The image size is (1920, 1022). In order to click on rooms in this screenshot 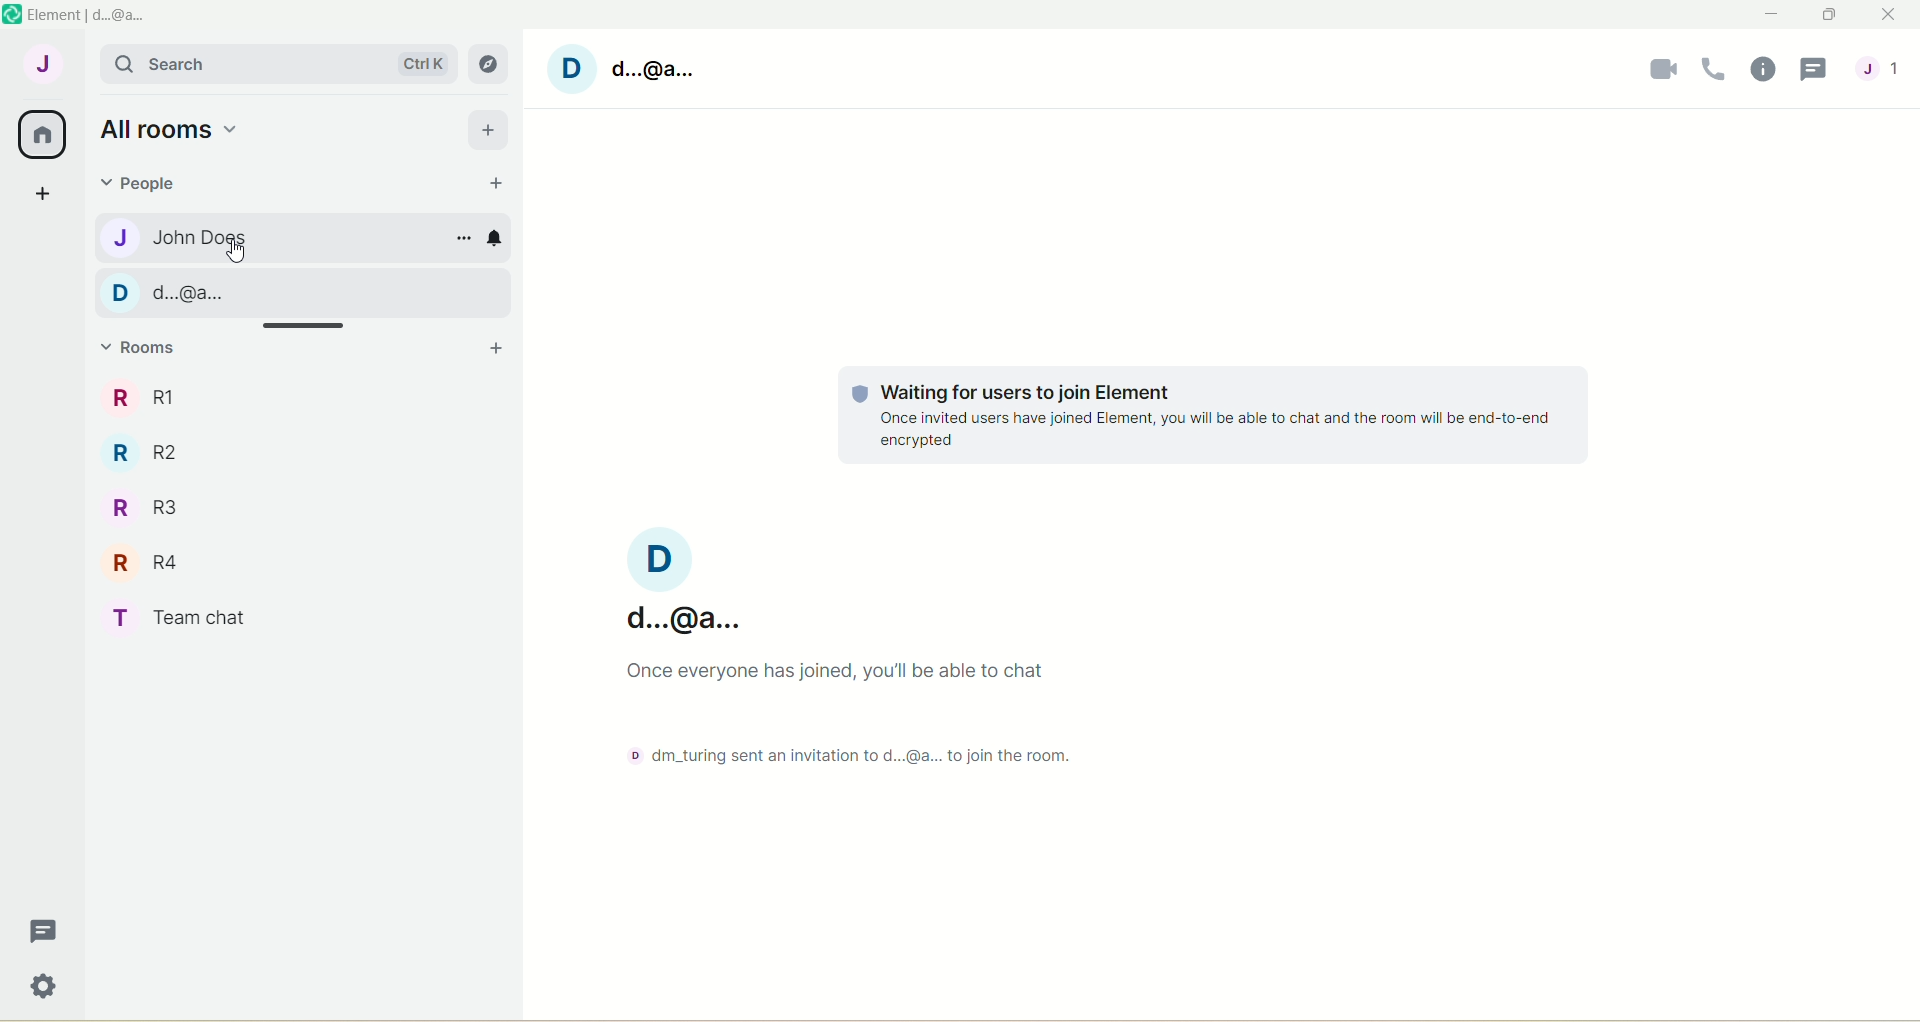, I will do `click(145, 349)`.